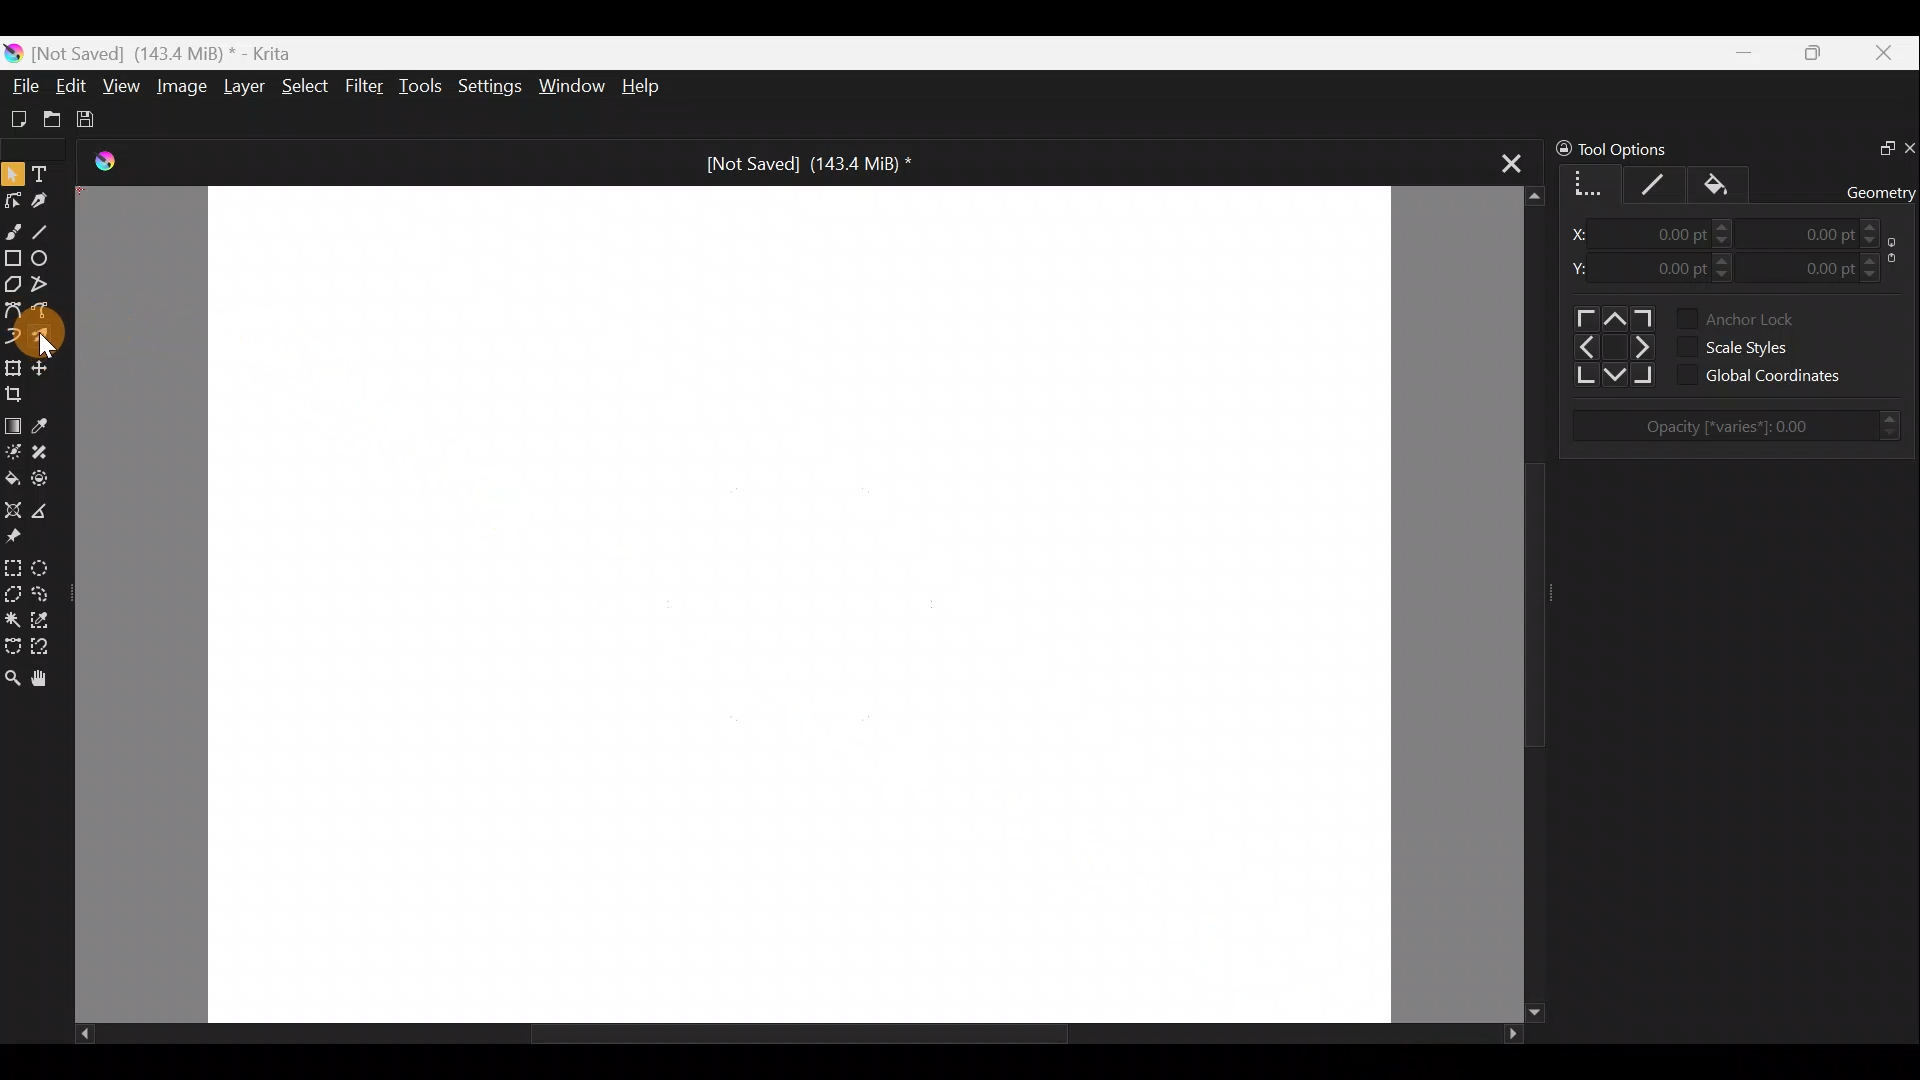 Image resolution: width=1920 pixels, height=1080 pixels. What do you see at coordinates (486, 87) in the screenshot?
I see `Settings` at bounding box center [486, 87].